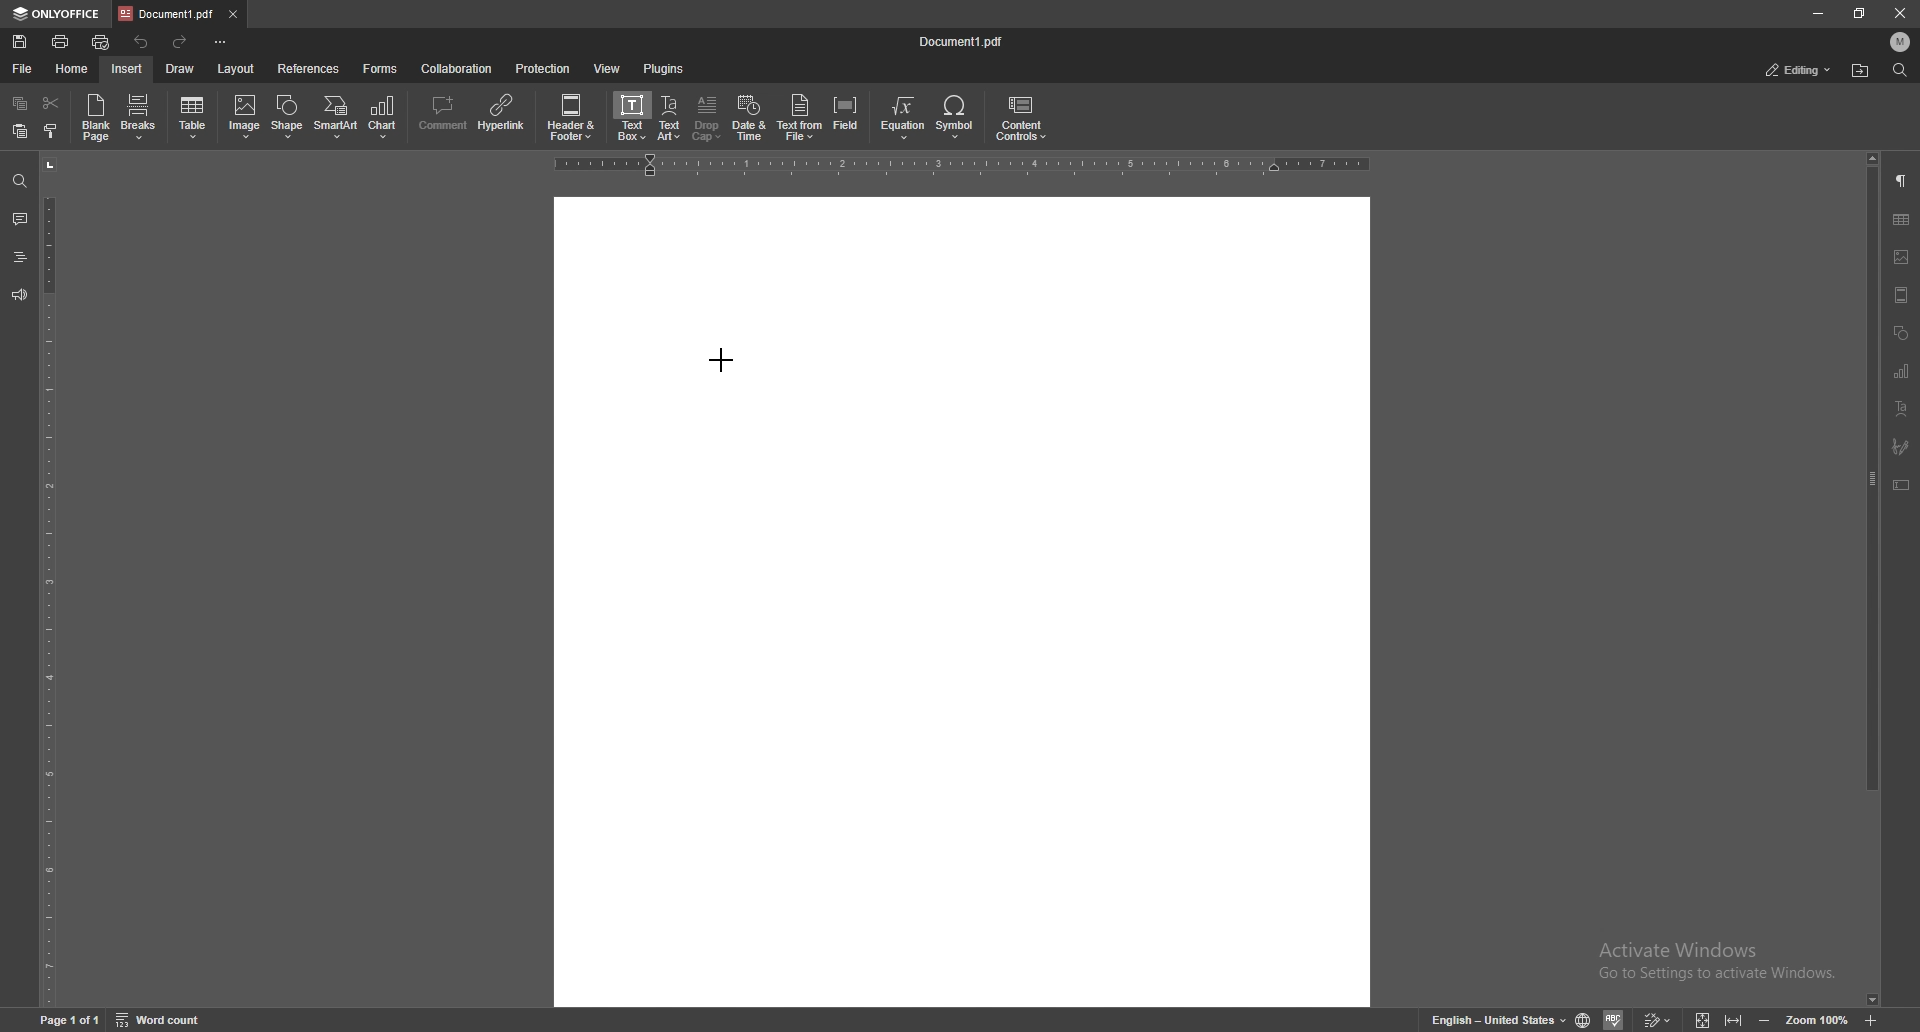  Describe the element at coordinates (543, 67) in the screenshot. I see `protection` at that location.